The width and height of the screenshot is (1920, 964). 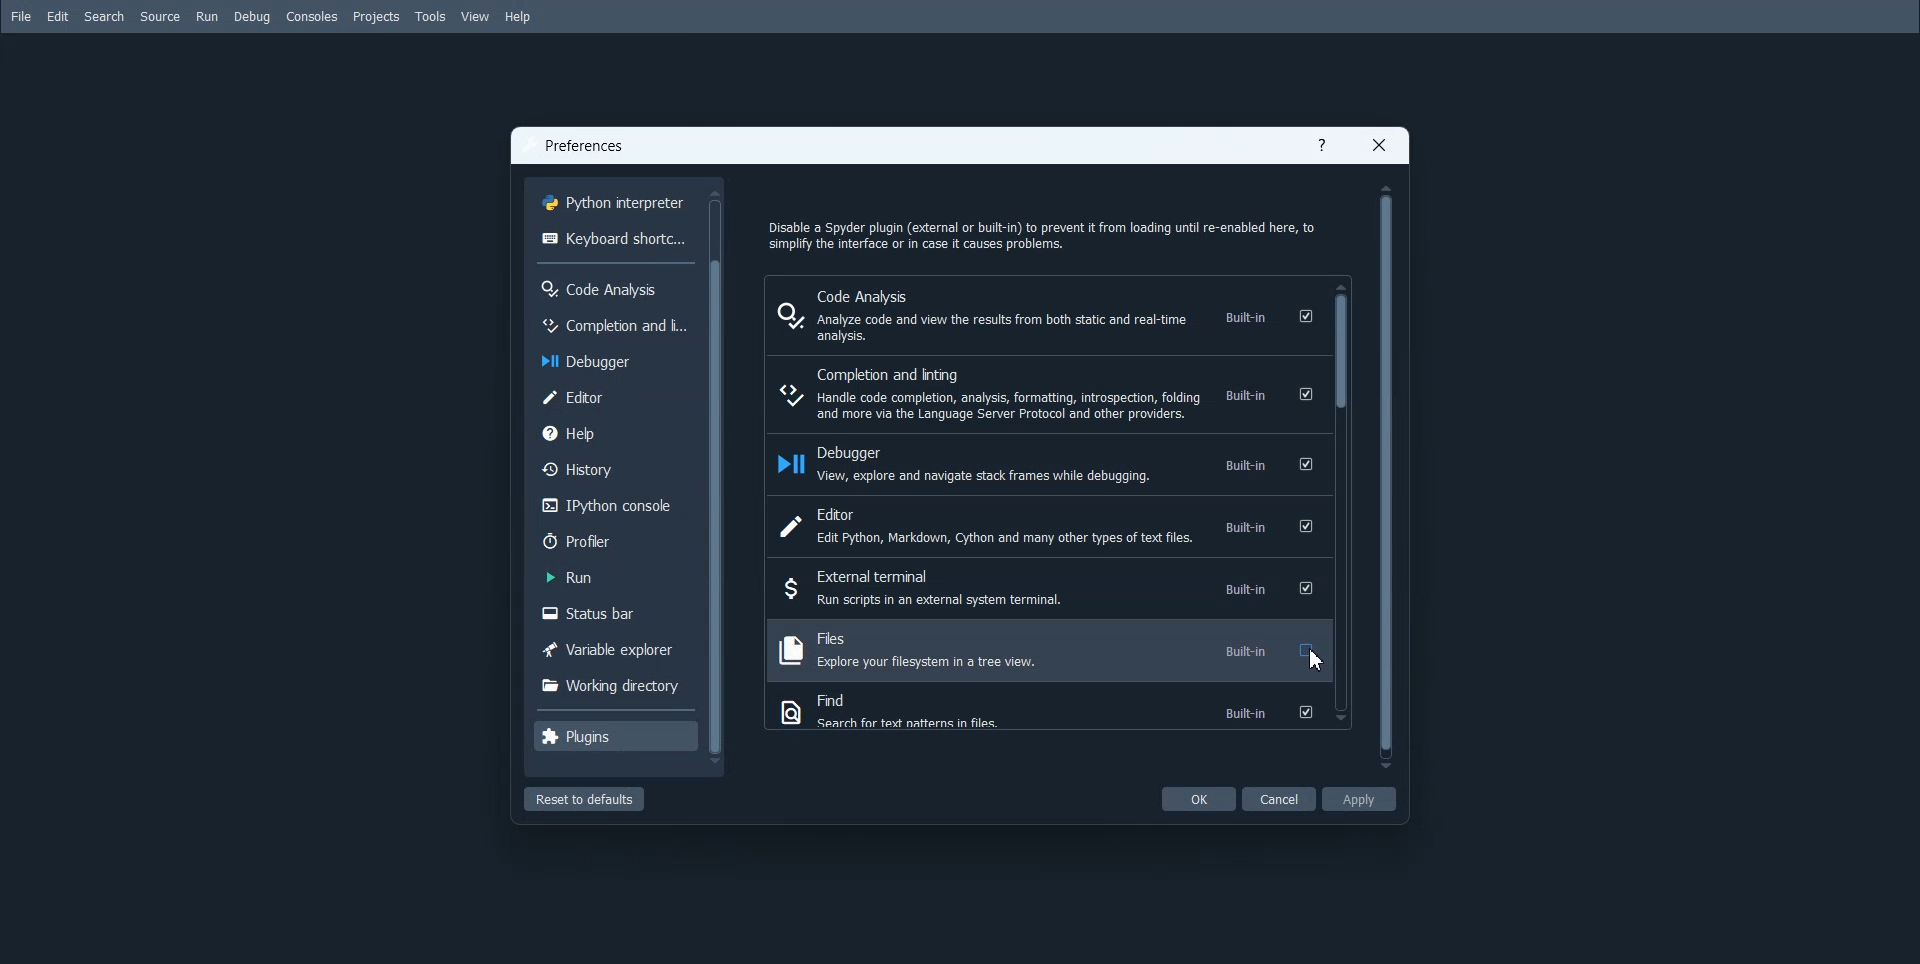 What do you see at coordinates (614, 237) in the screenshot?
I see `Keyboard shortcuts` at bounding box center [614, 237].